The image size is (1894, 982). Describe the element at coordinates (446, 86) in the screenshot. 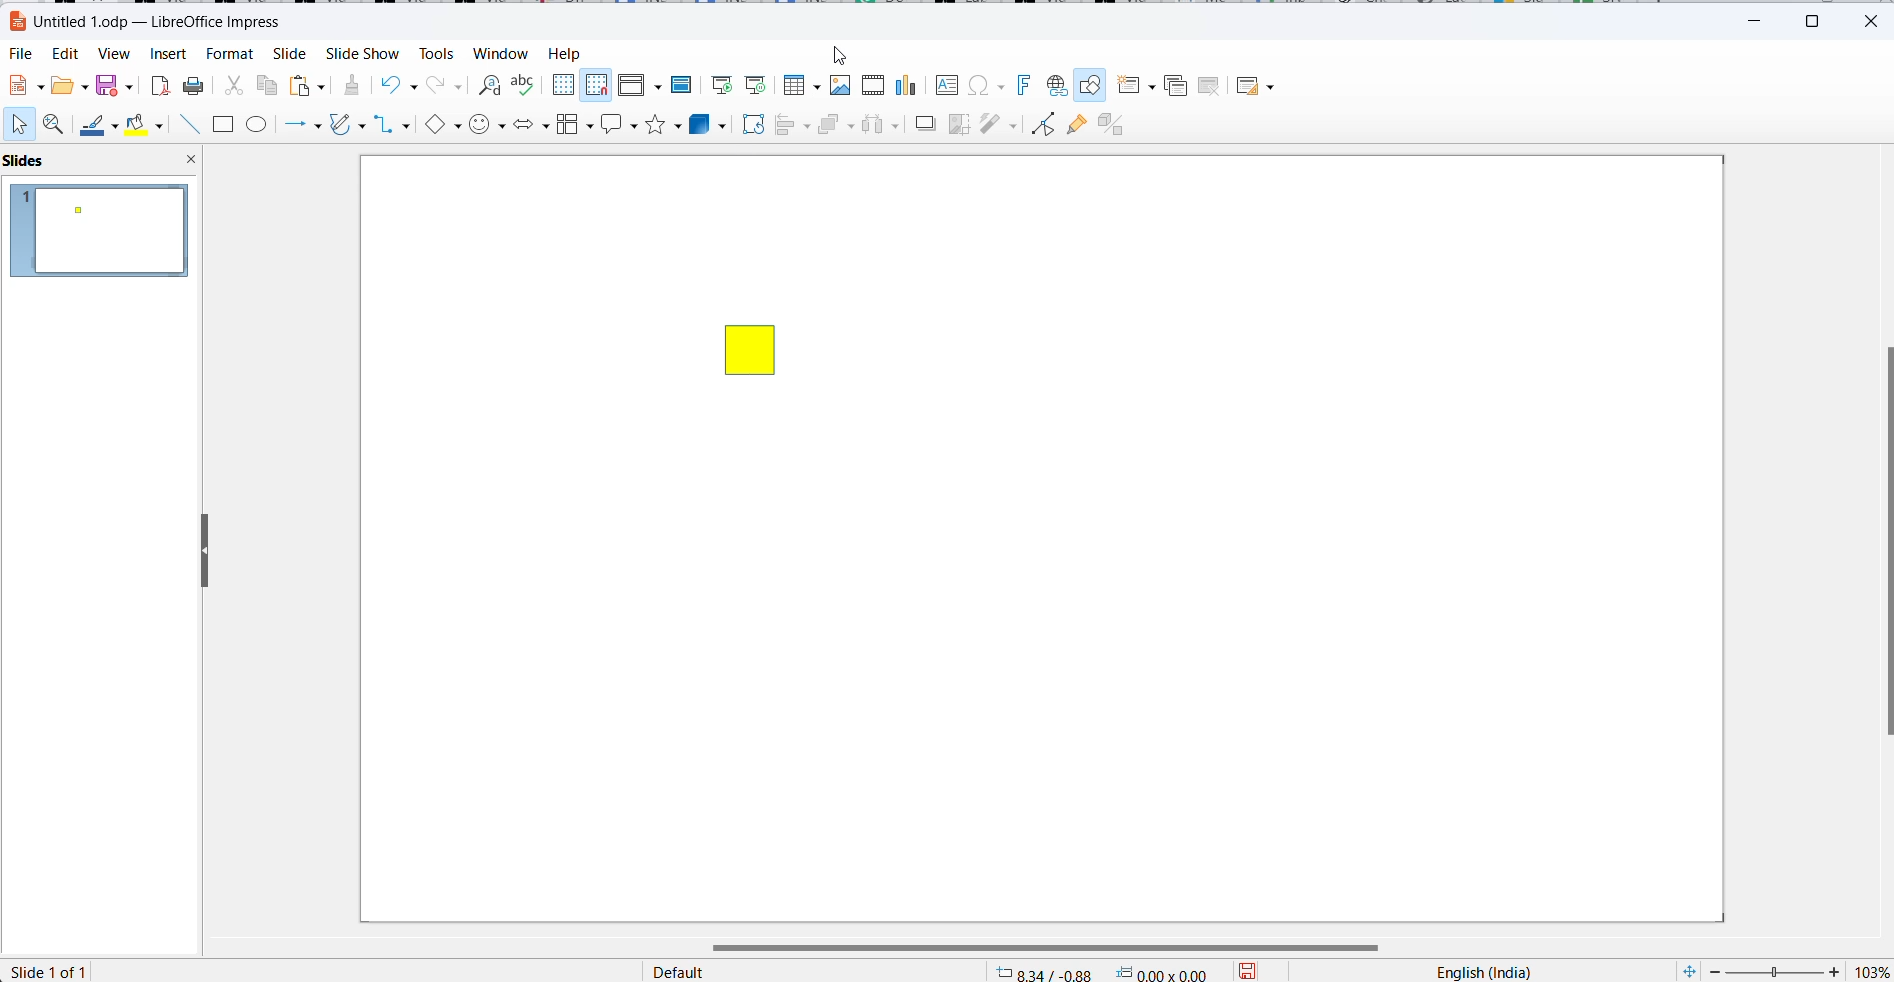

I see `redo` at that location.